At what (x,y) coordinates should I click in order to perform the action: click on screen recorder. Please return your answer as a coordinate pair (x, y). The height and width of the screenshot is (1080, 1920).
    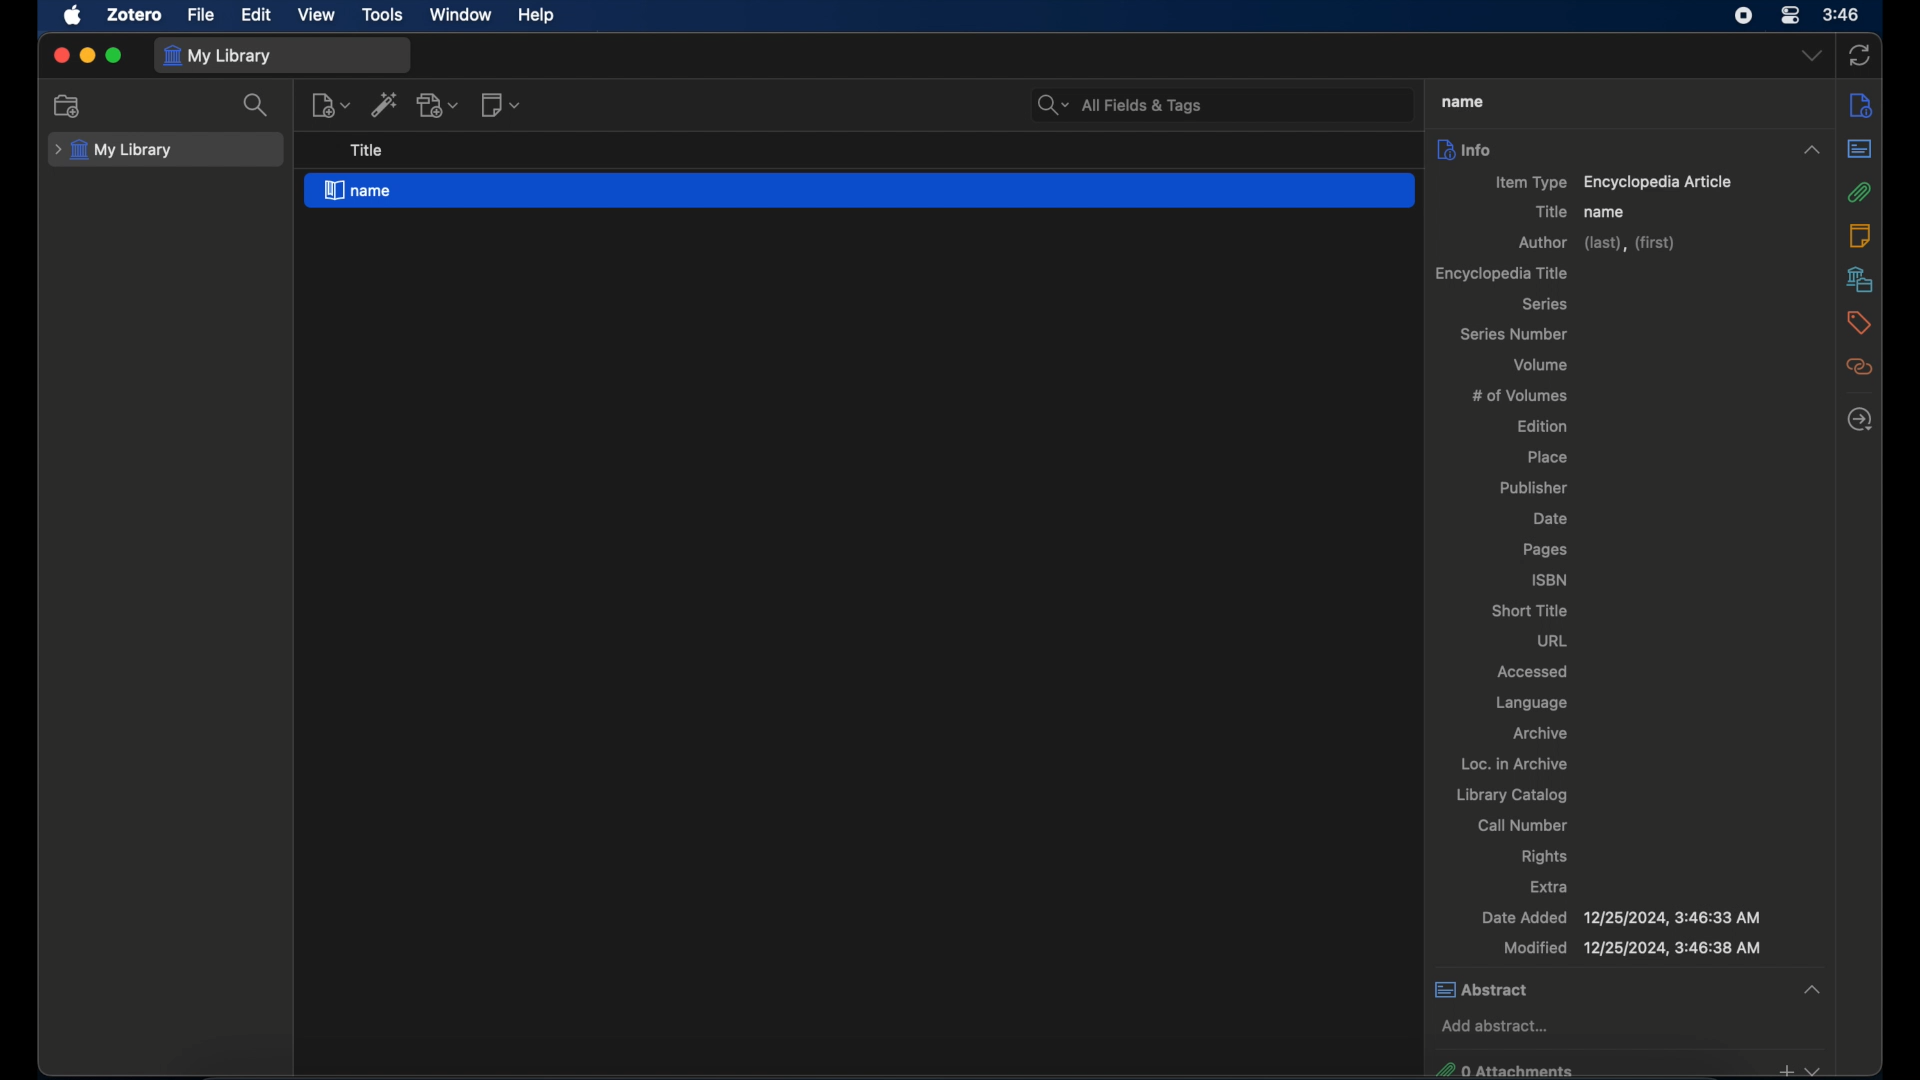
    Looking at the image, I should click on (1744, 15).